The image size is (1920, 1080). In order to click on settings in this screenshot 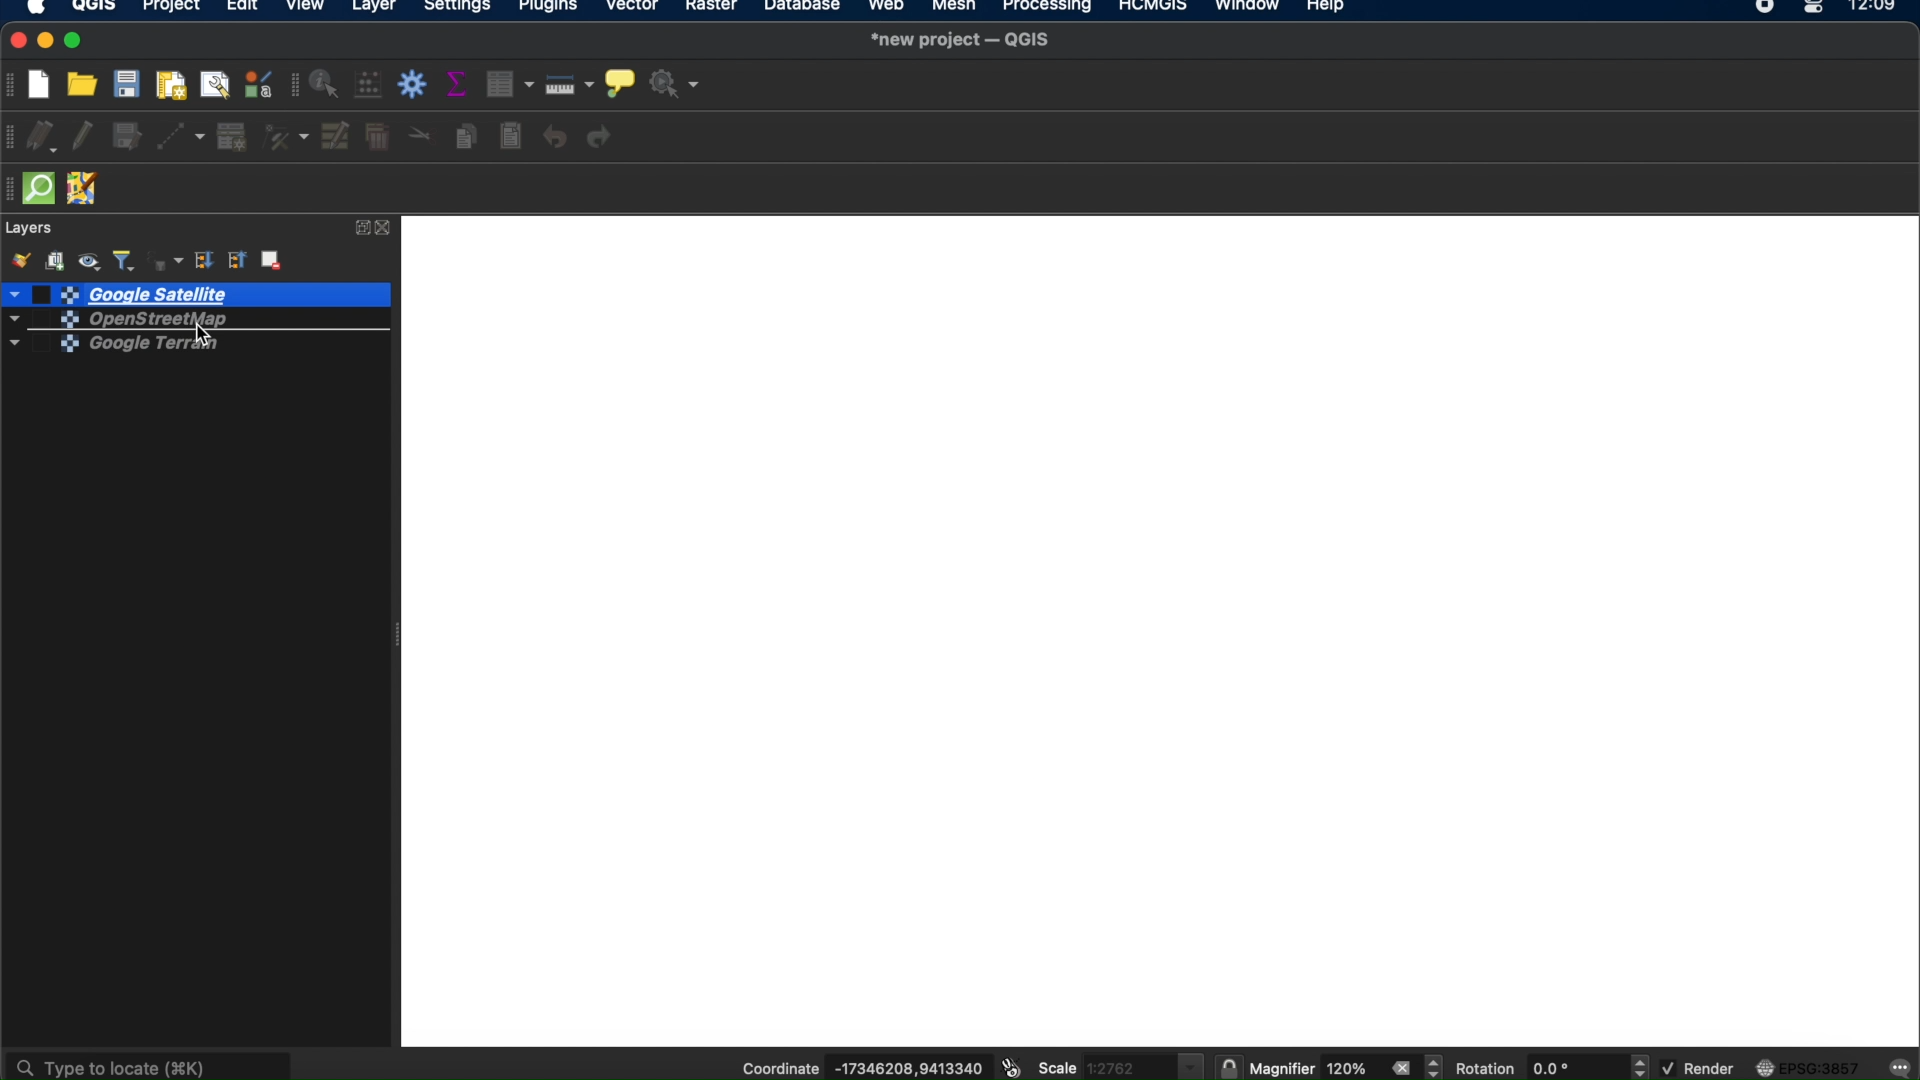, I will do `click(458, 8)`.